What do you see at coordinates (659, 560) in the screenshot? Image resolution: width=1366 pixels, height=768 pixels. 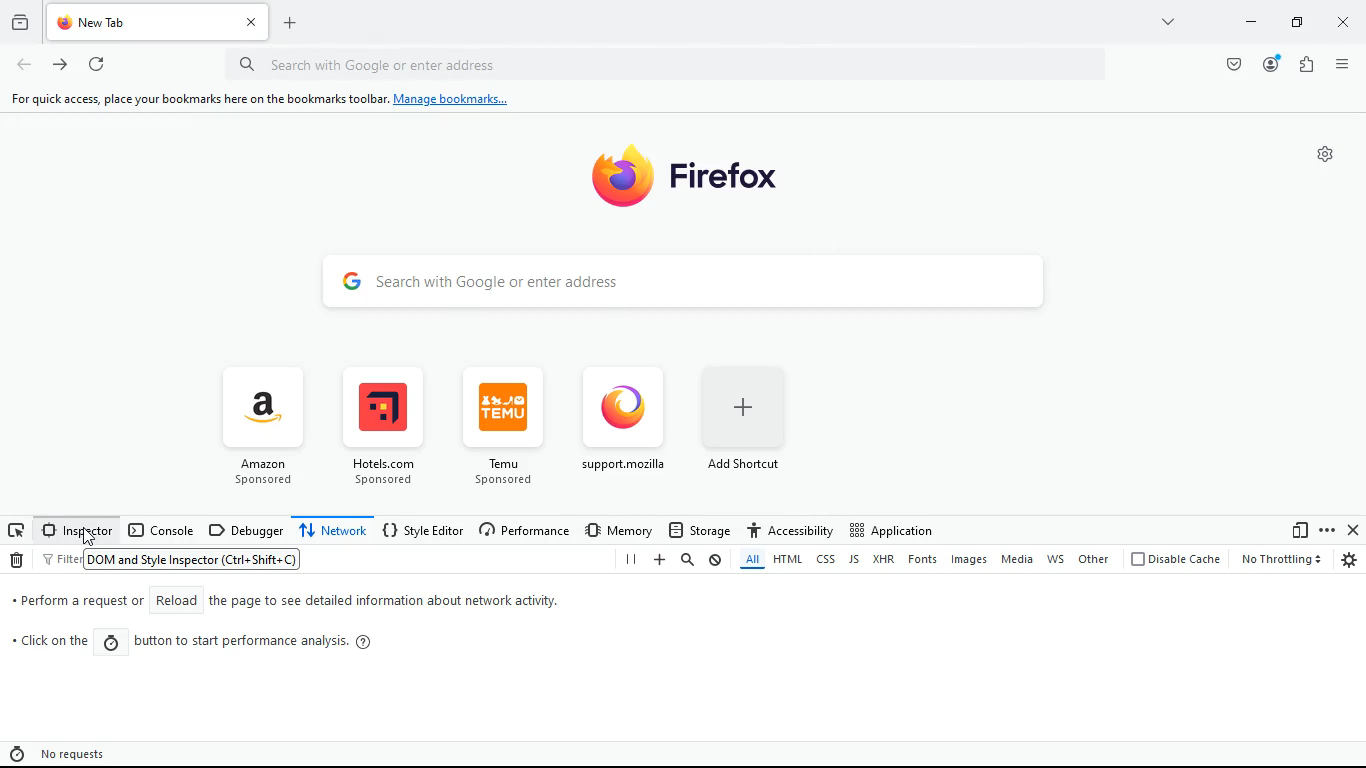 I see `add` at bounding box center [659, 560].